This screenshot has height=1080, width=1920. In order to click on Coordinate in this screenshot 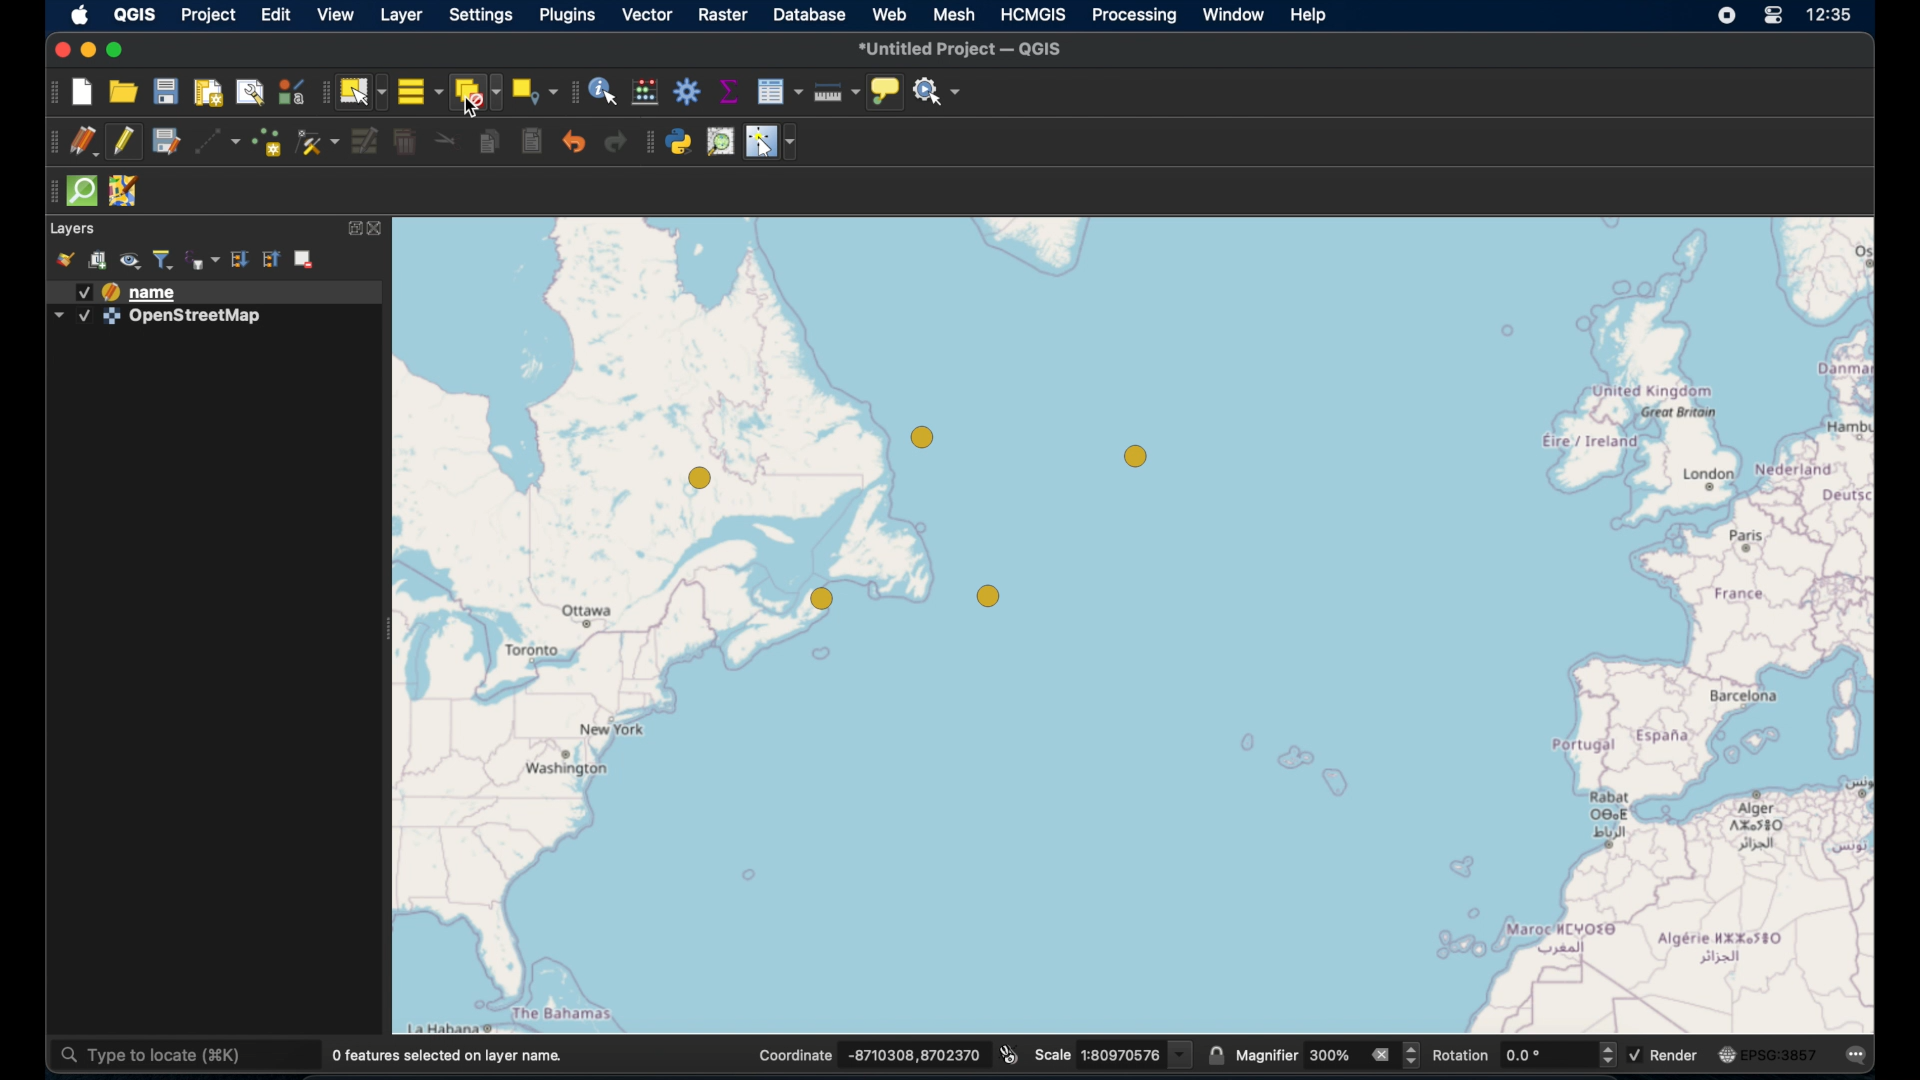, I will do `click(796, 1055)`.